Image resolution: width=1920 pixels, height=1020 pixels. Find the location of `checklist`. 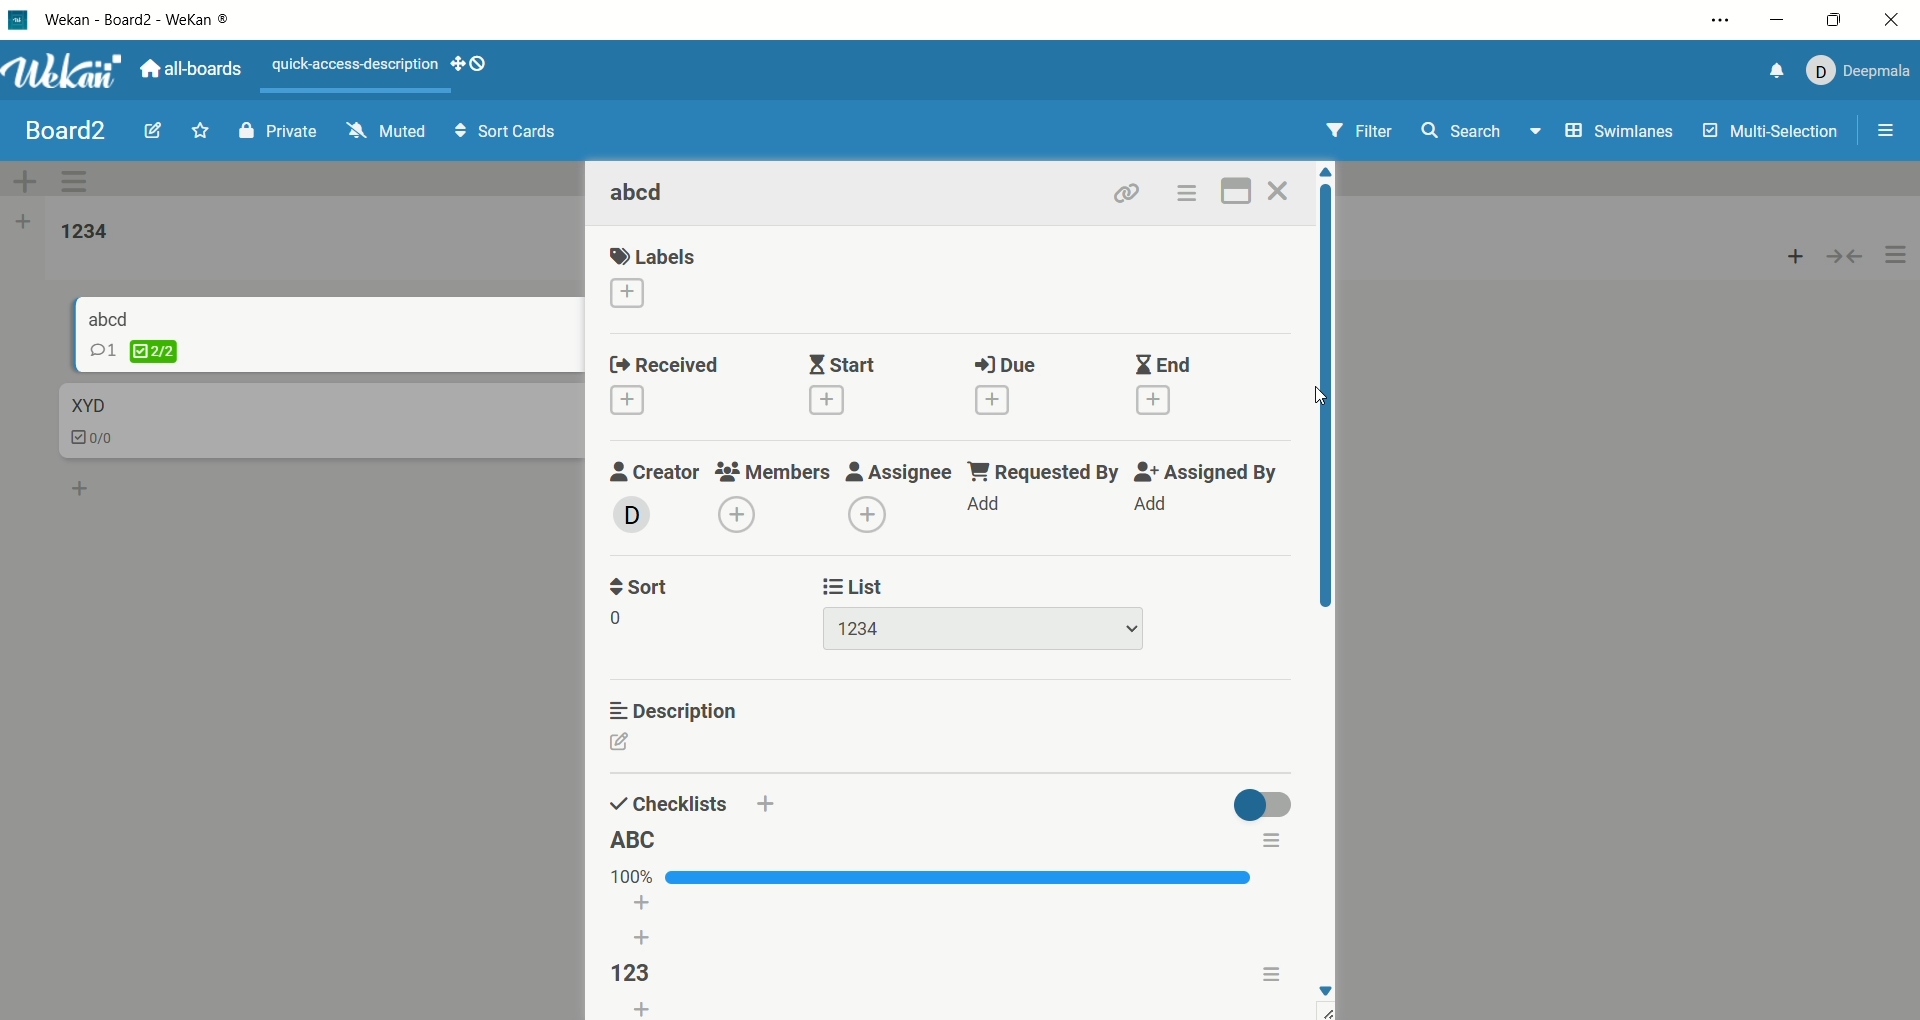

checklist is located at coordinates (134, 351).